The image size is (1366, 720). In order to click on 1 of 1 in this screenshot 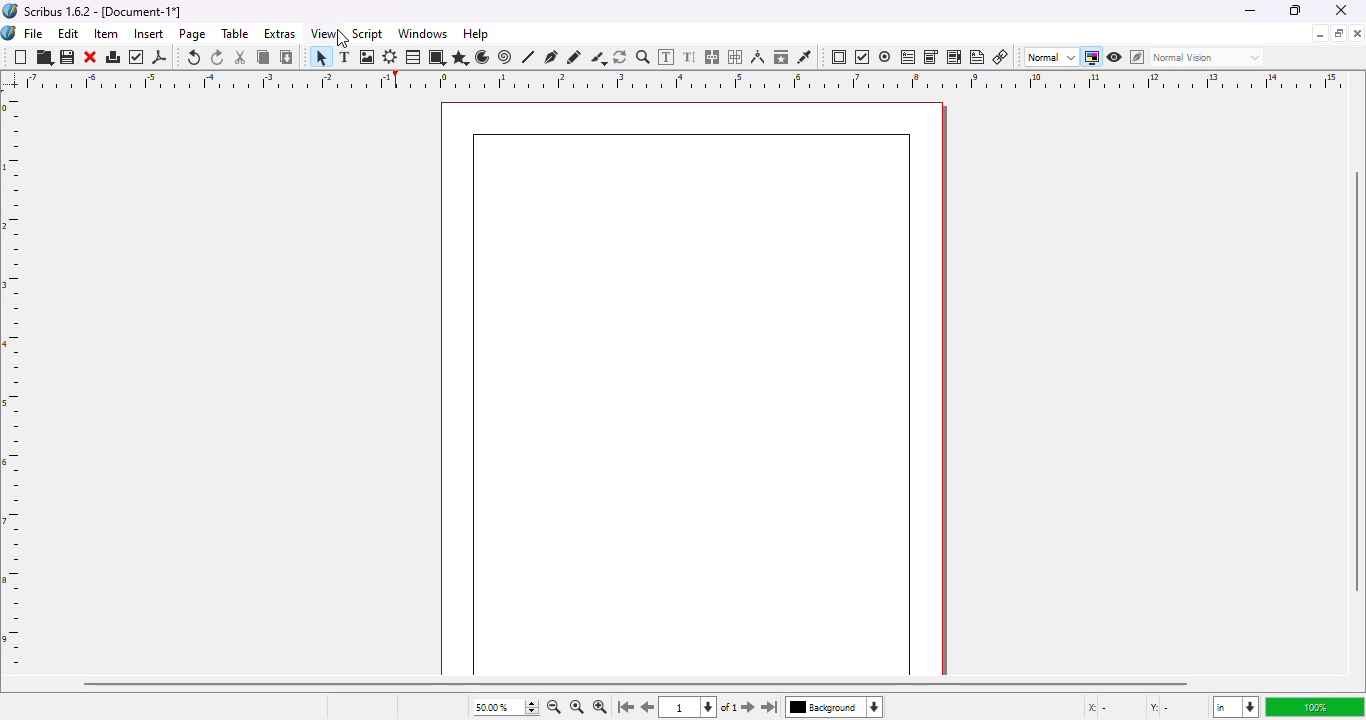, I will do `click(704, 708)`.